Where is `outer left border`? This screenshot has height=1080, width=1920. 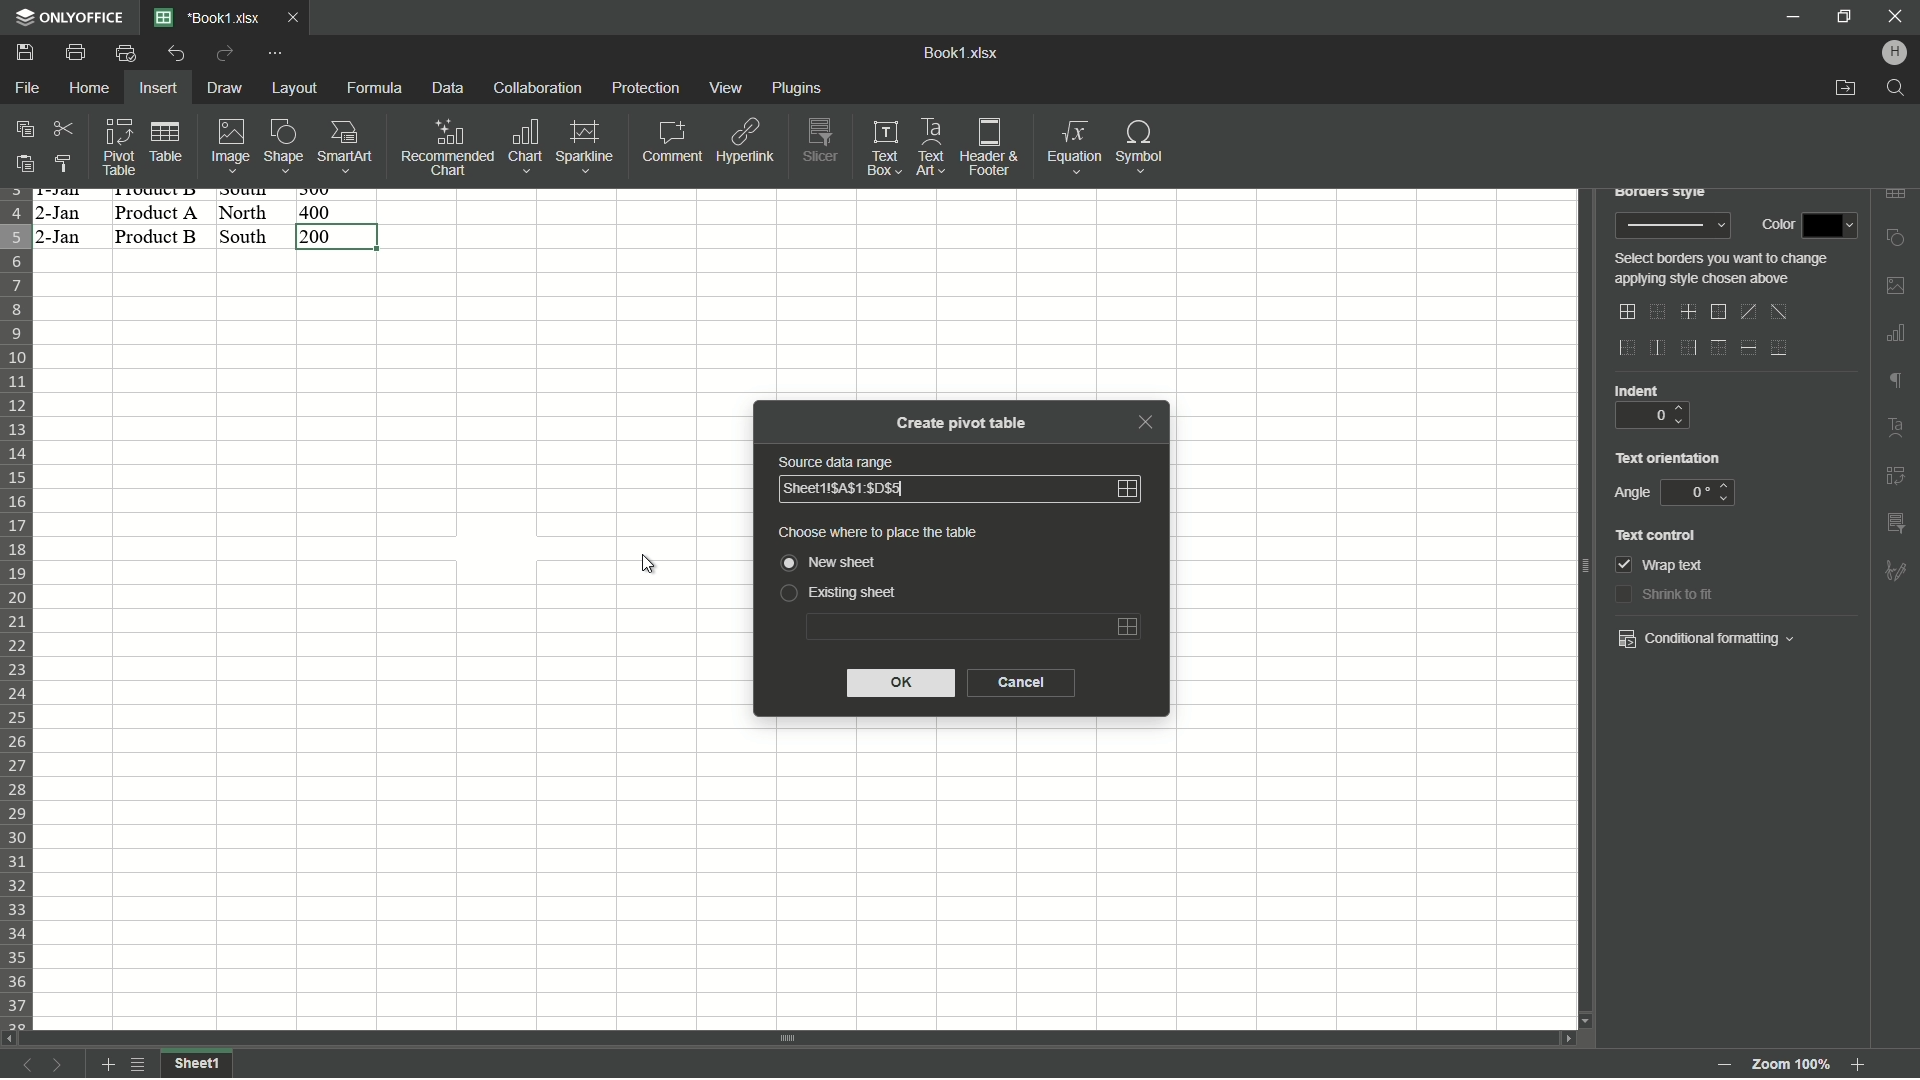
outer left border is located at coordinates (1627, 346).